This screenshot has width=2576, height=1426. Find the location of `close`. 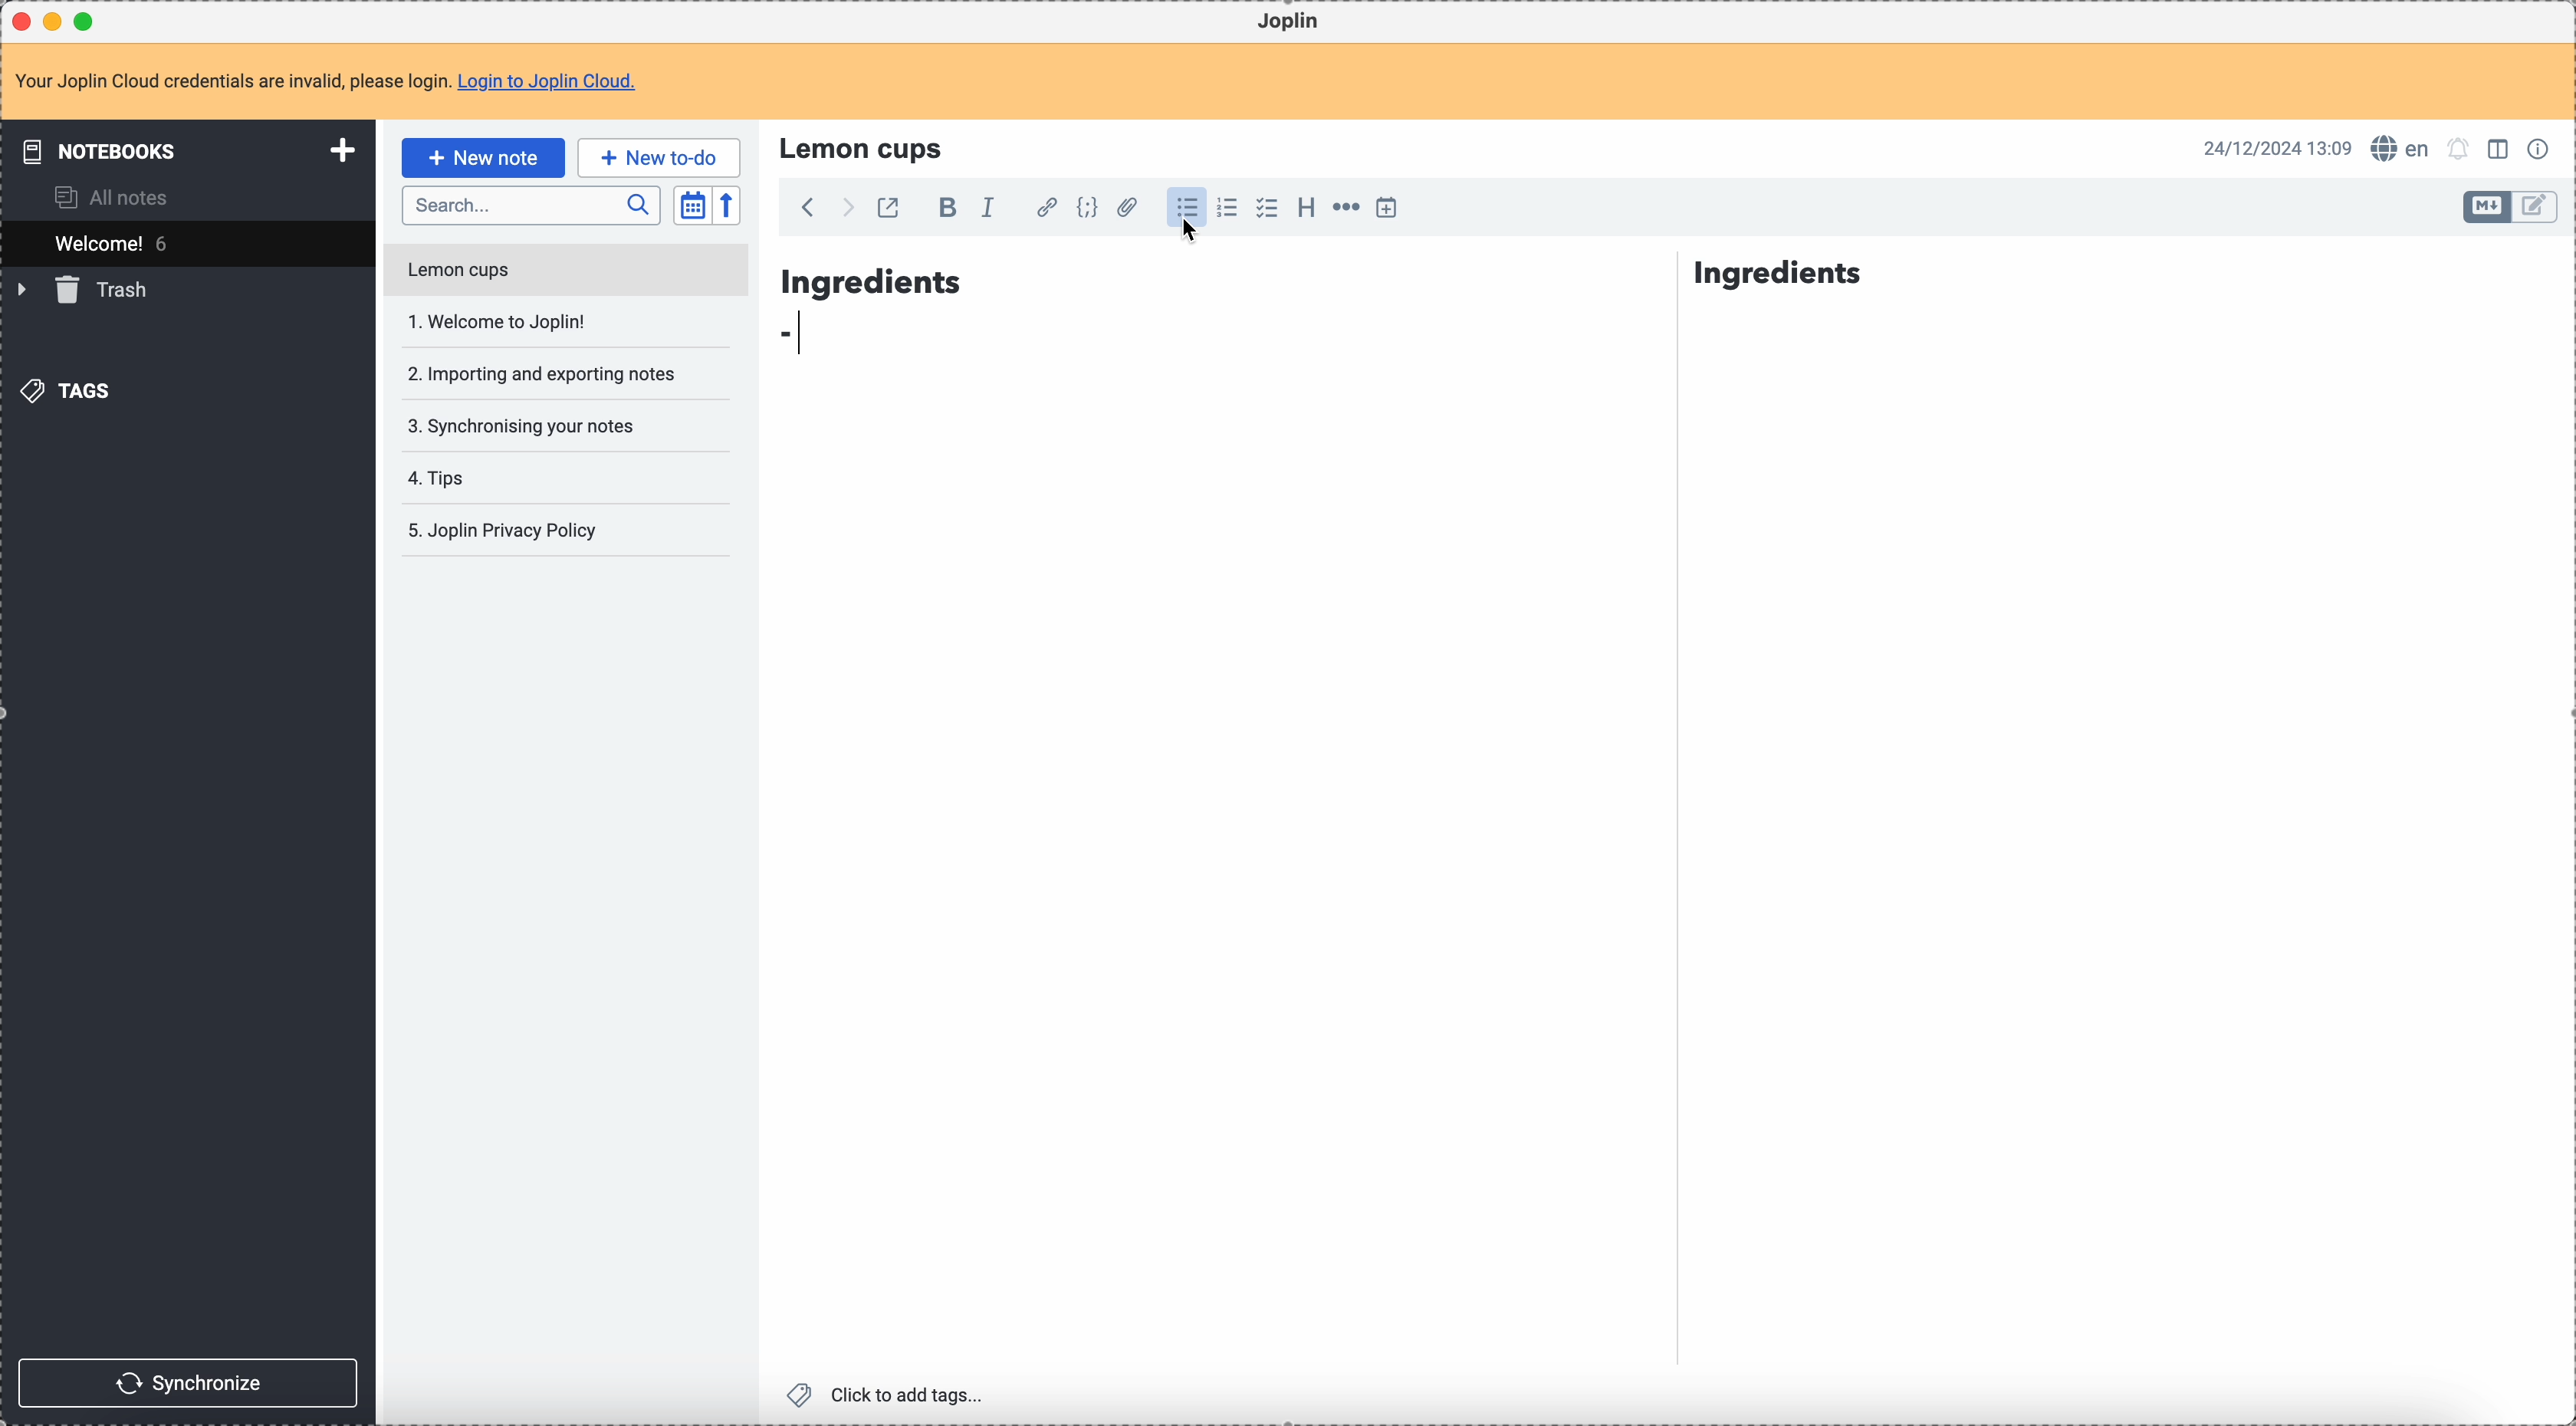

close is located at coordinates (24, 22).